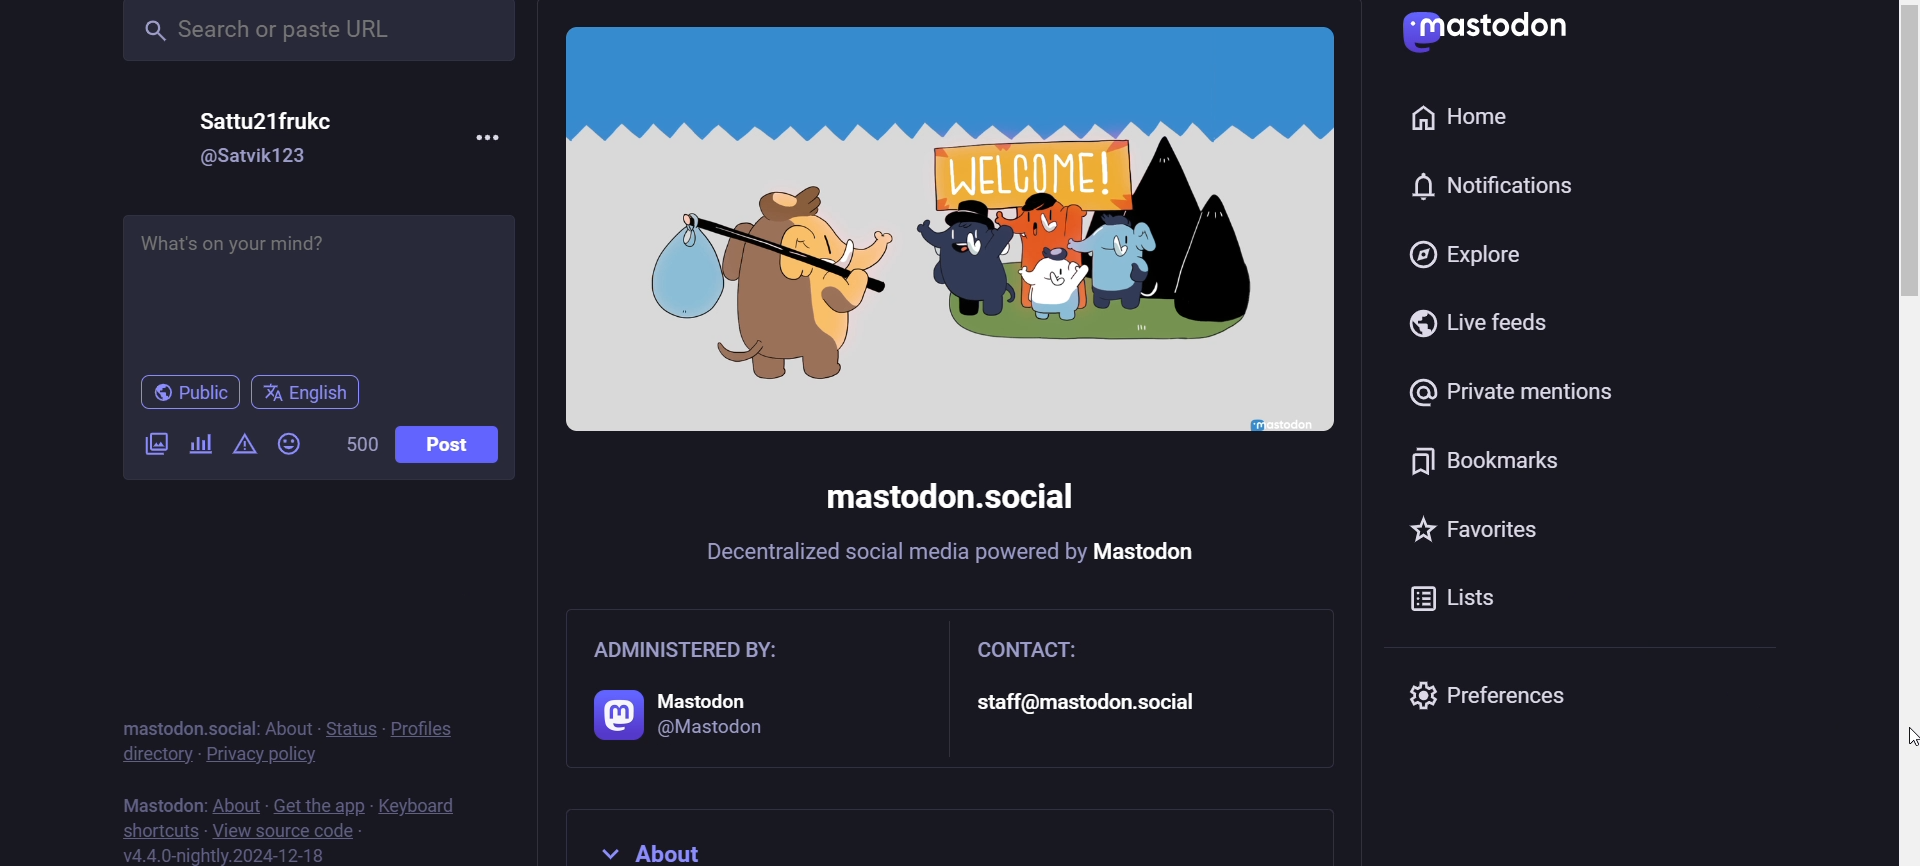  What do you see at coordinates (162, 826) in the screenshot?
I see `shortcut` at bounding box center [162, 826].